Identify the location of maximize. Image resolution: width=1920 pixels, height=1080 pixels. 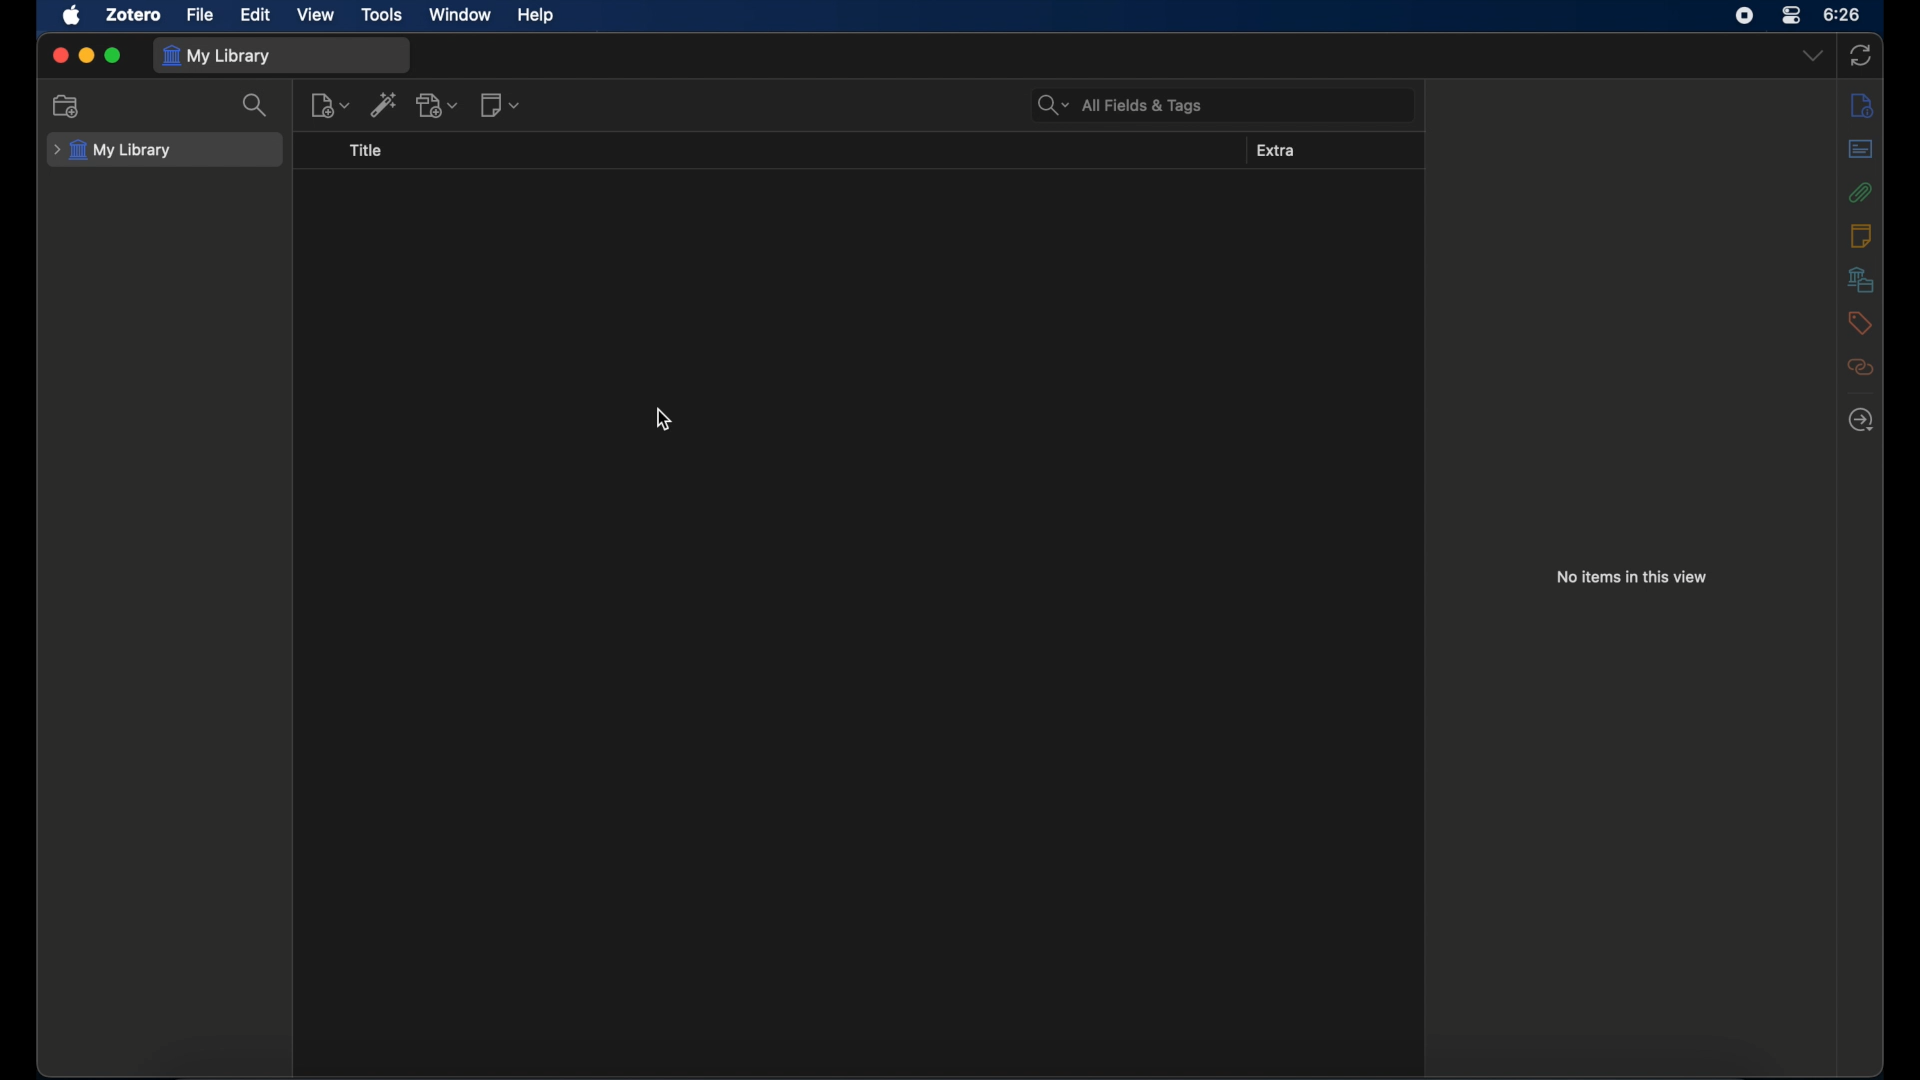
(114, 55).